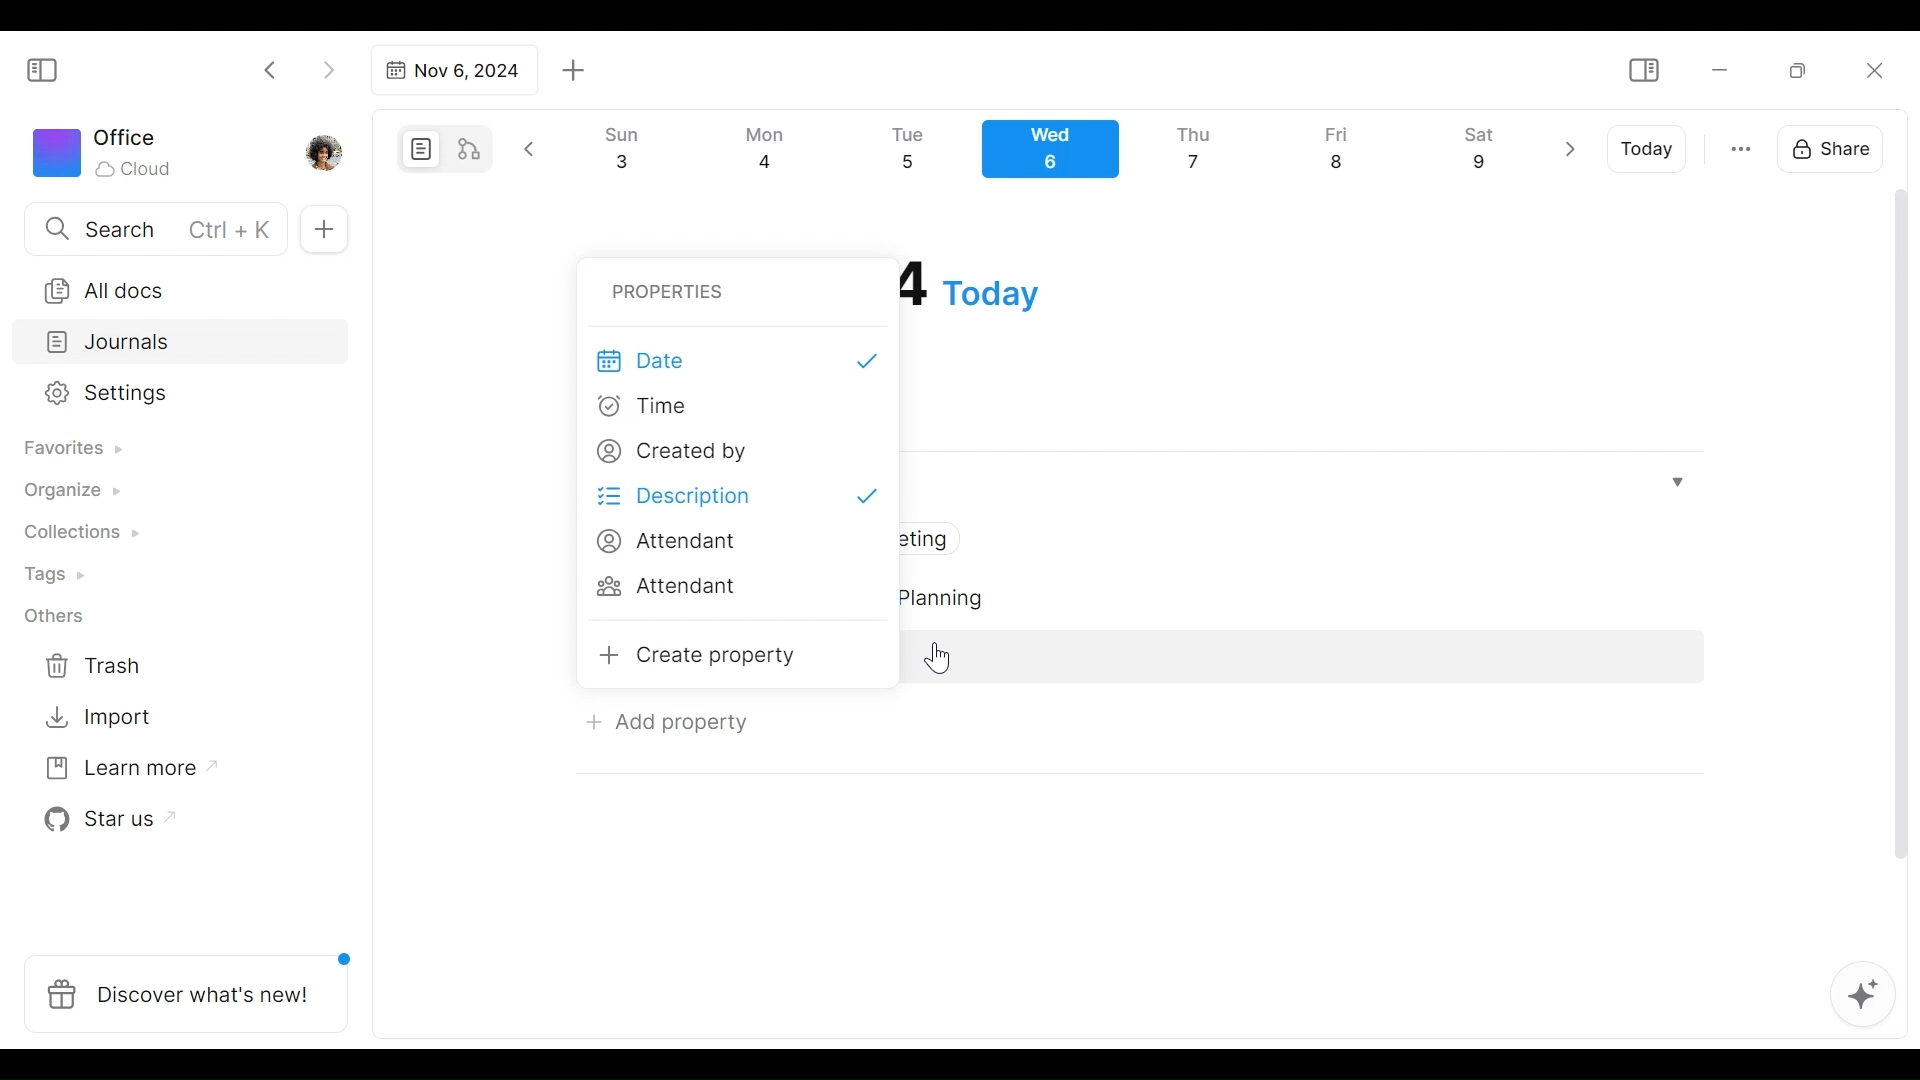 This screenshot has width=1920, height=1080. Describe the element at coordinates (451, 70) in the screenshot. I see `Tab` at that location.